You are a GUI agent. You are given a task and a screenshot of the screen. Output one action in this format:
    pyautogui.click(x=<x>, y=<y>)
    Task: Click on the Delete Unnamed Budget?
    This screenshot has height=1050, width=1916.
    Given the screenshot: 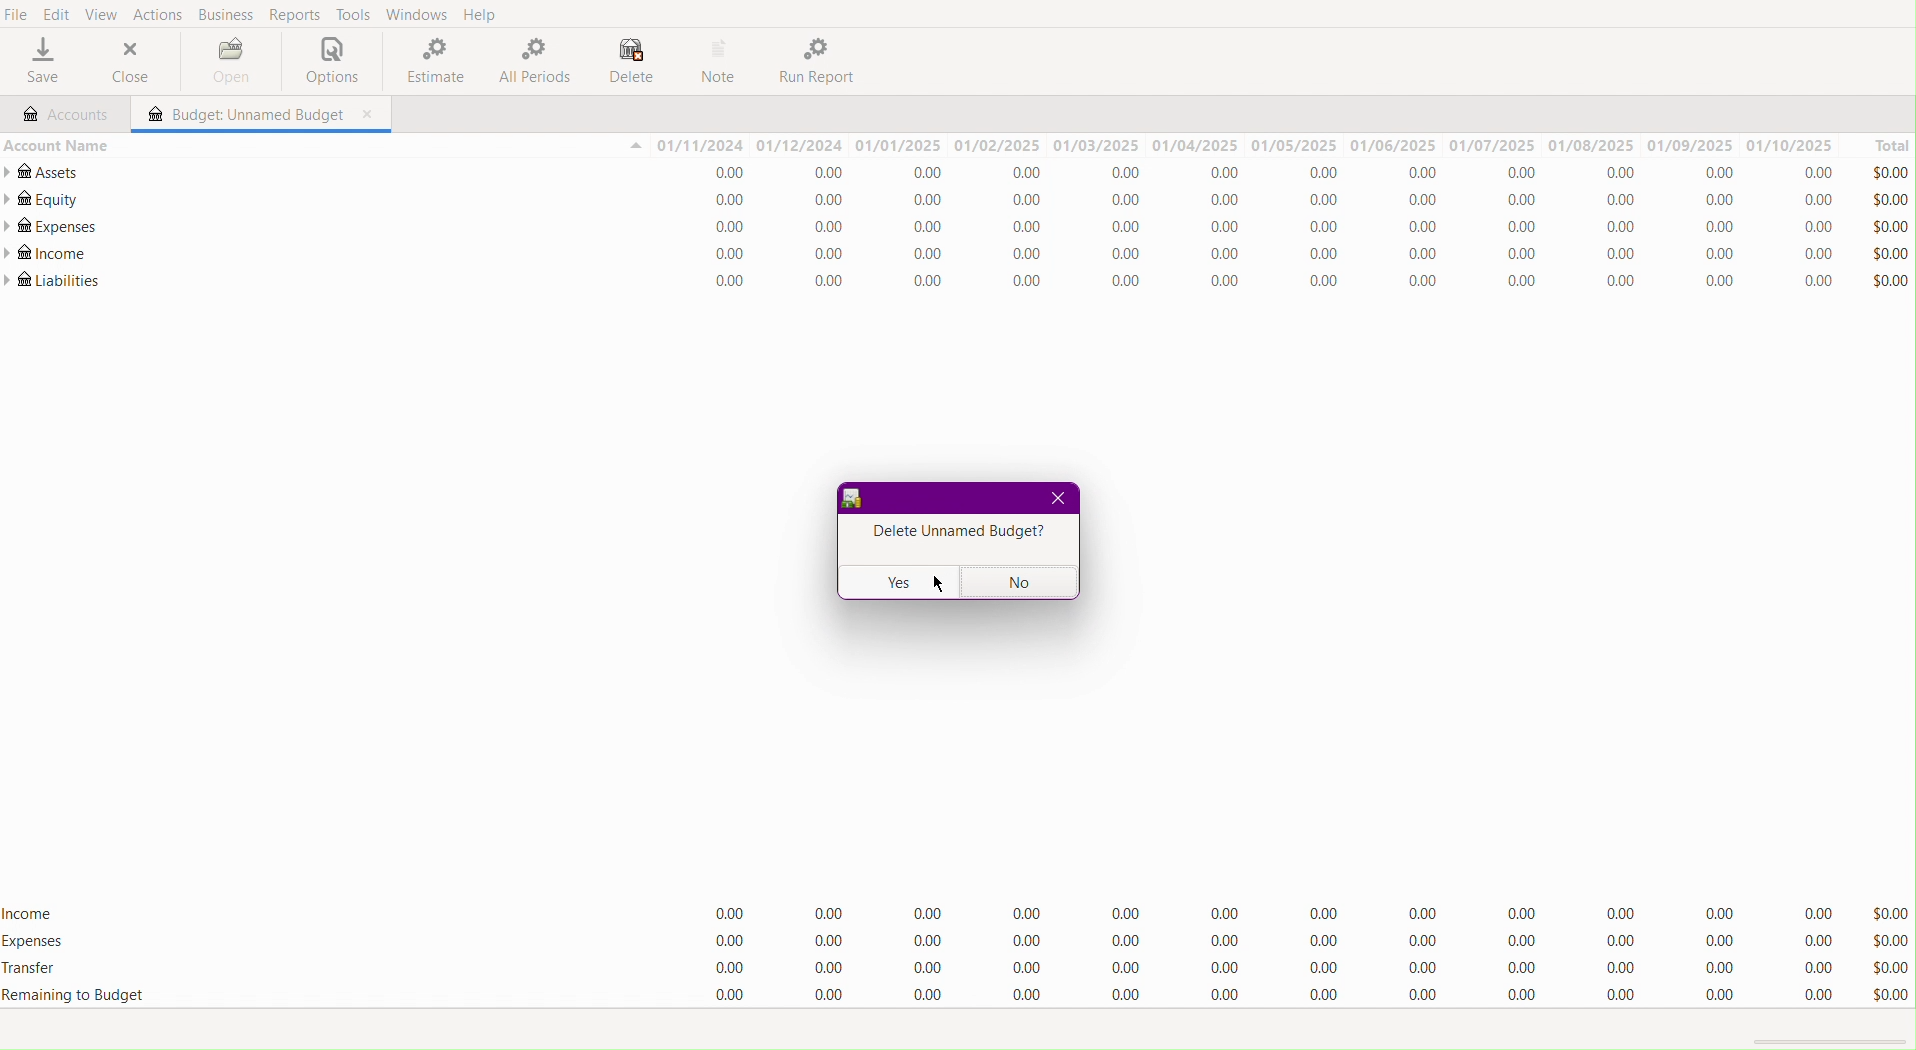 What is the action you would take?
    pyautogui.click(x=954, y=534)
    